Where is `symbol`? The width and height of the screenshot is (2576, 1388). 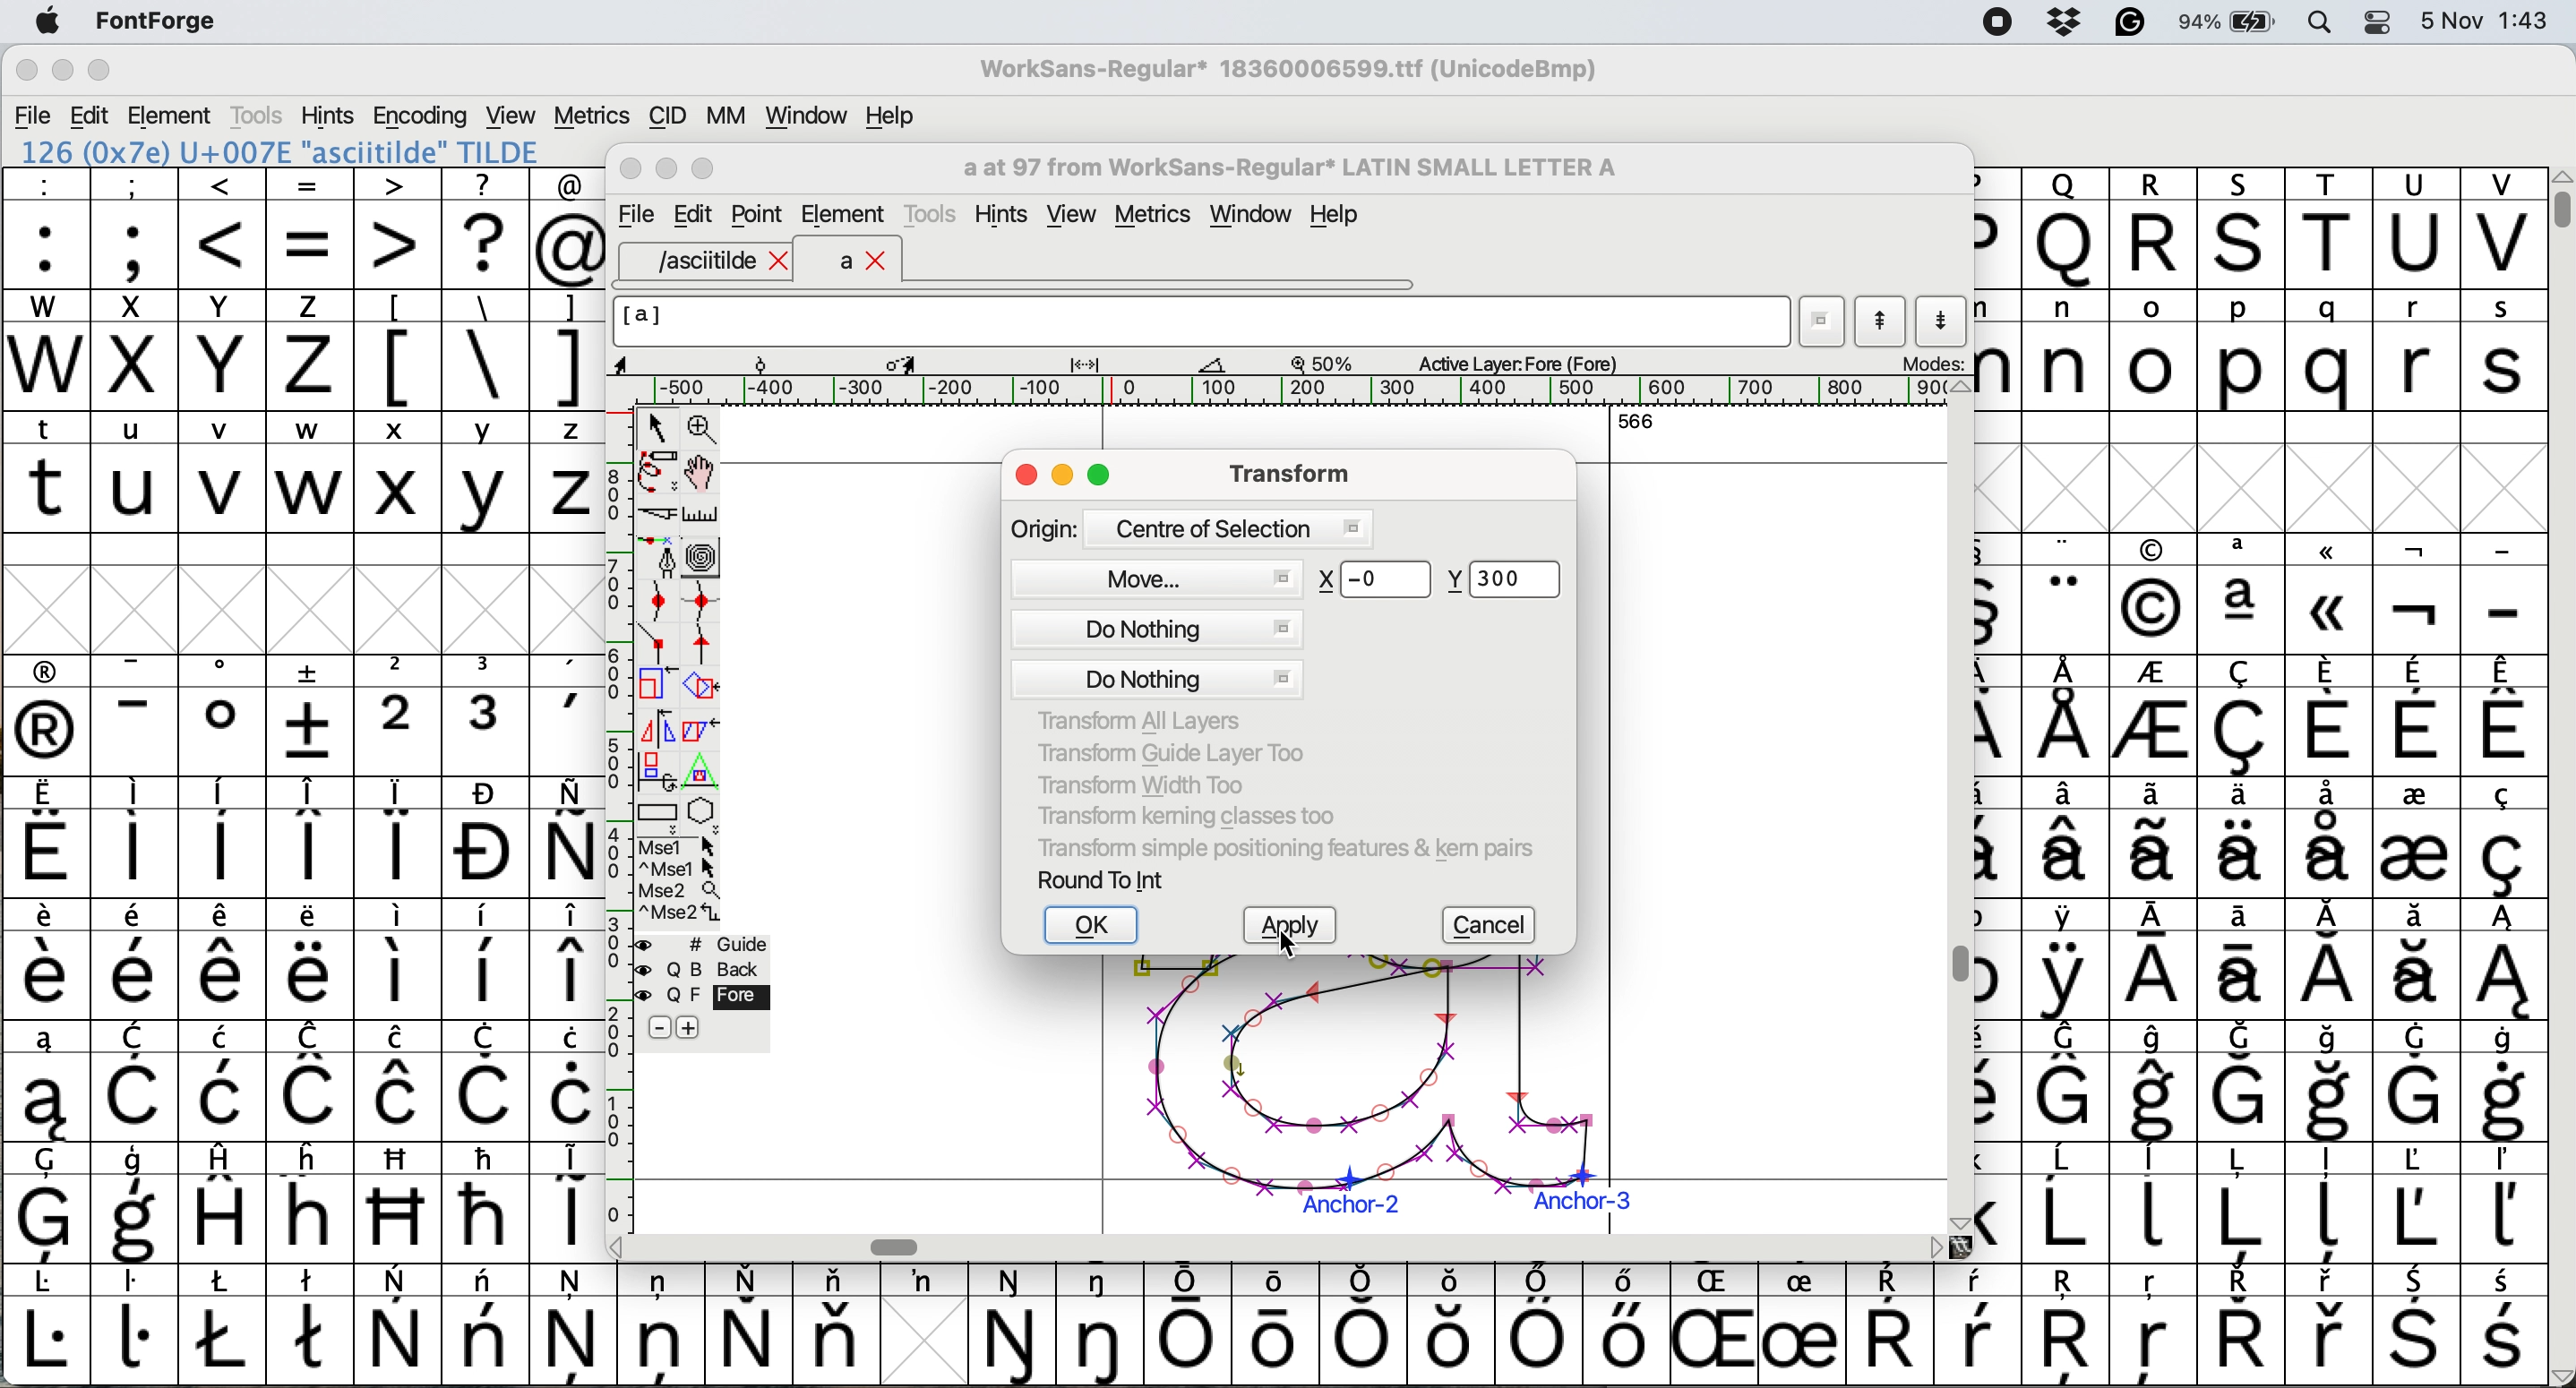
symbol is located at coordinates (485, 961).